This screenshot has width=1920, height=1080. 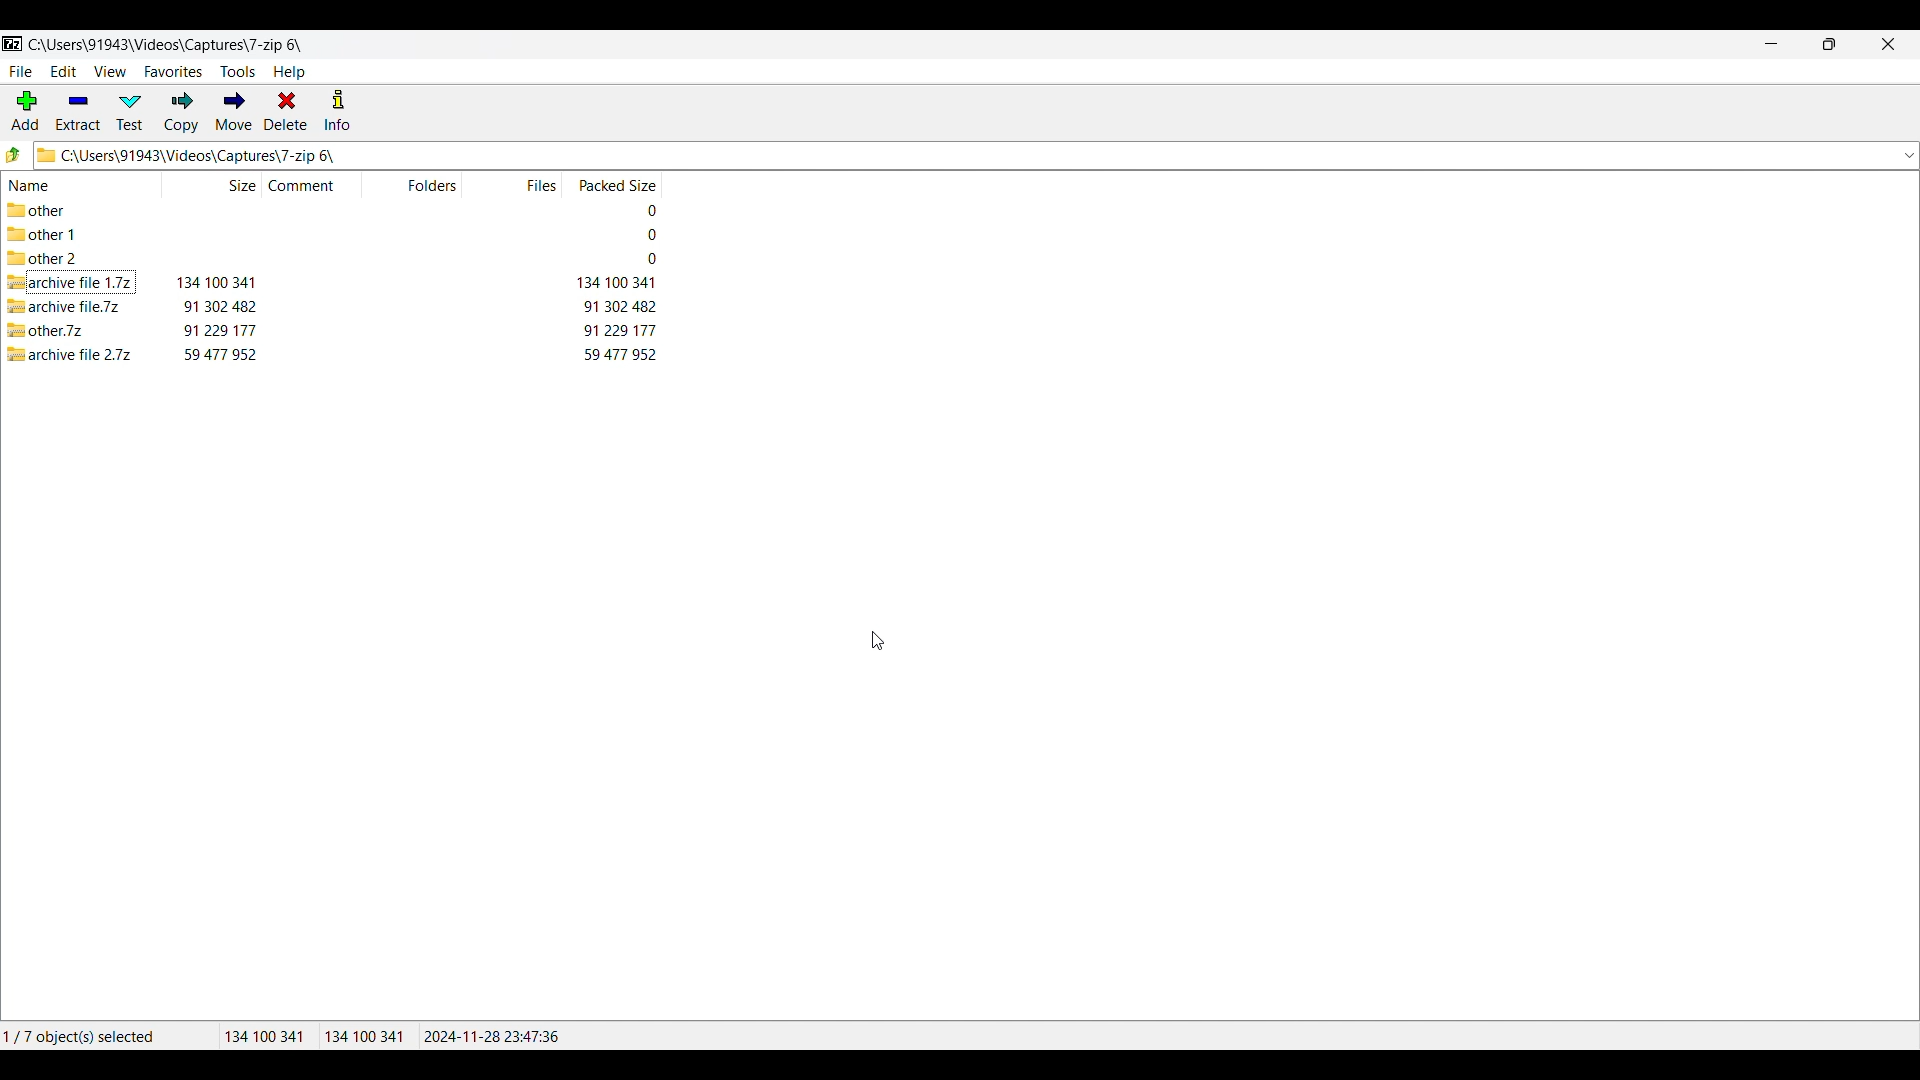 I want to click on packed size, so click(x=644, y=235).